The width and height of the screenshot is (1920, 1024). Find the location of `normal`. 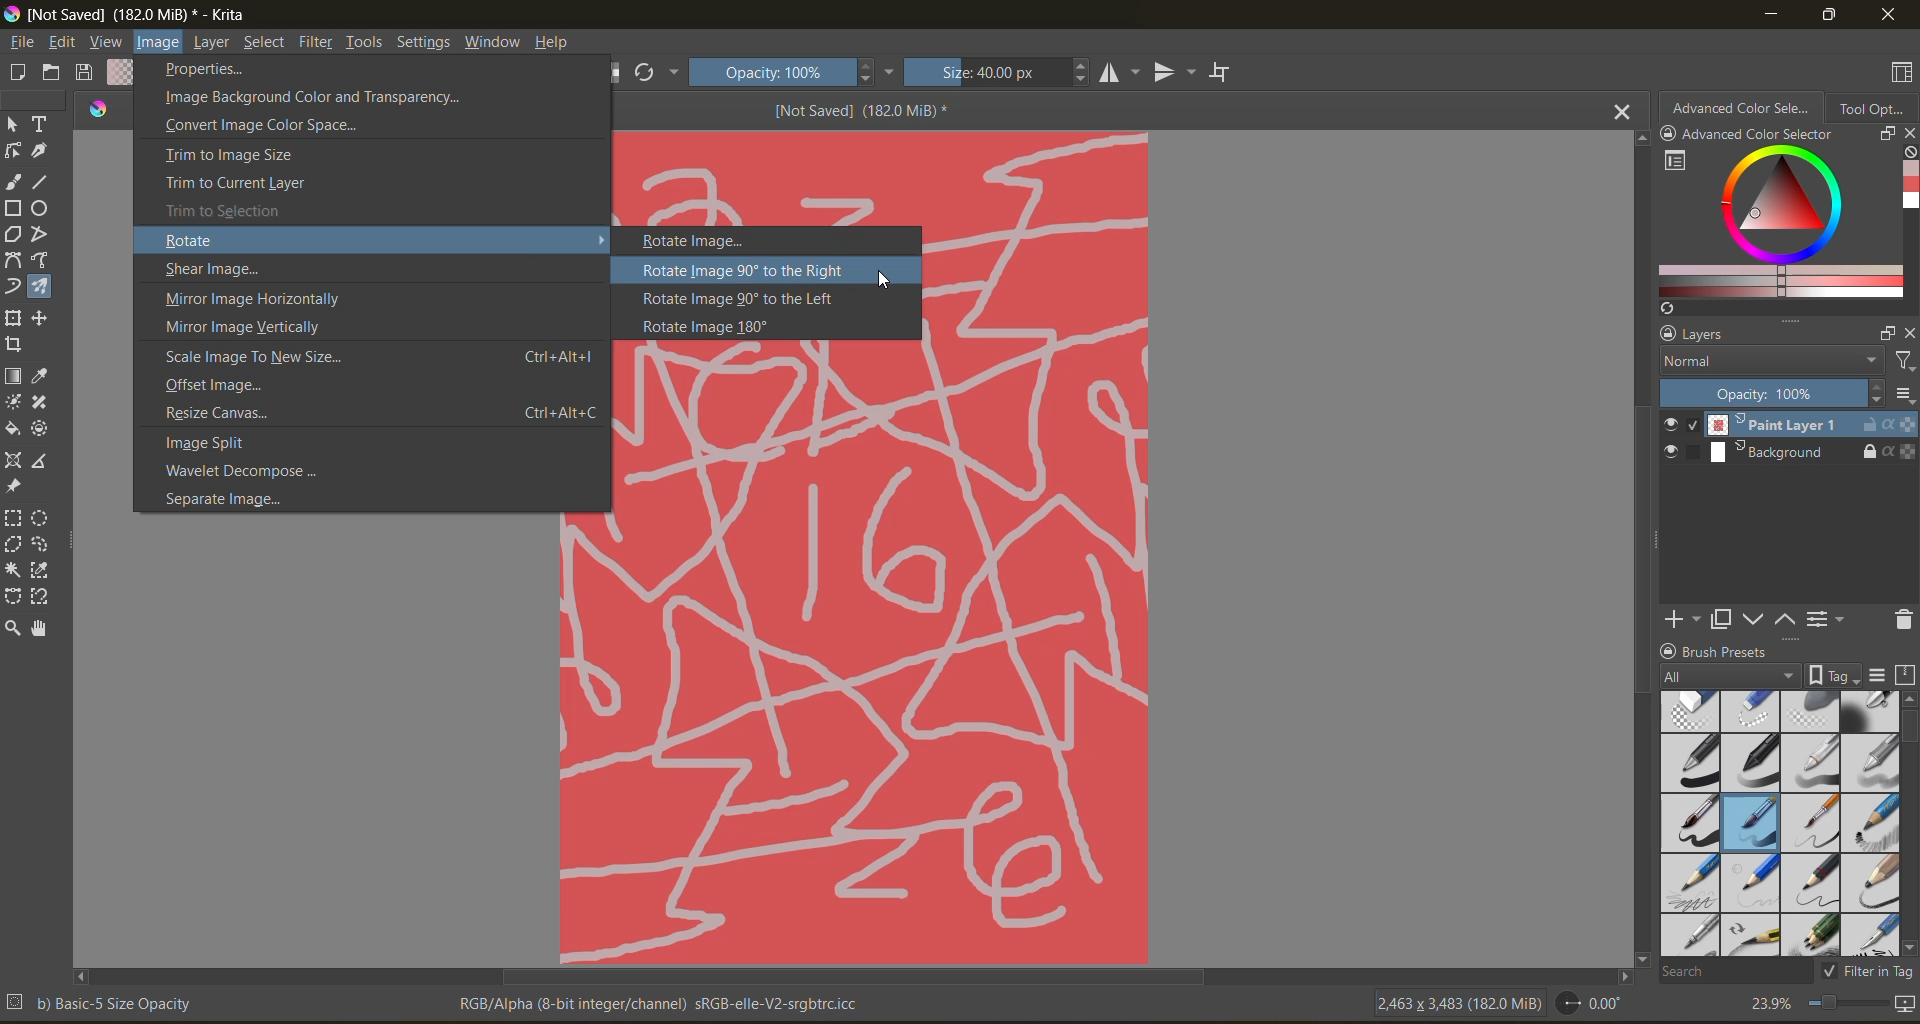

normal is located at coordinates (1769, 359).